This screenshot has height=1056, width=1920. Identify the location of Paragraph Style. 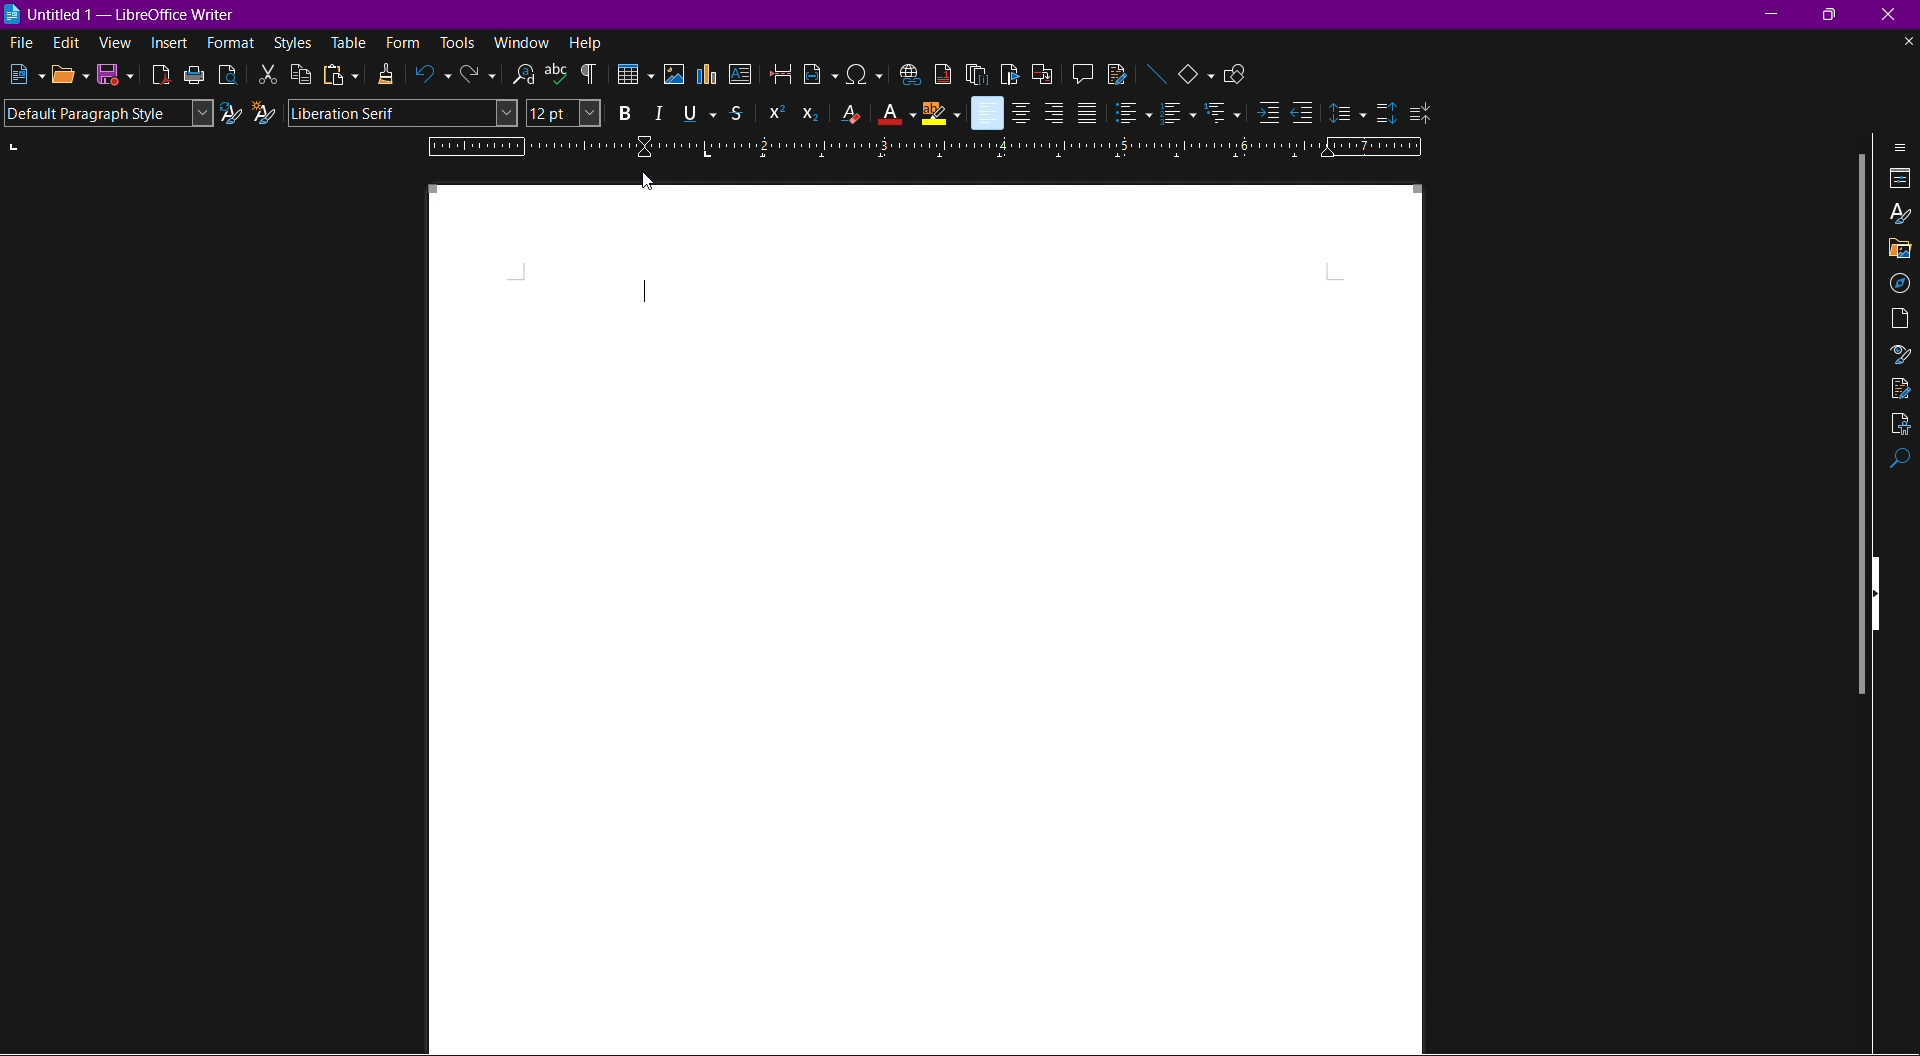
(107, 113).